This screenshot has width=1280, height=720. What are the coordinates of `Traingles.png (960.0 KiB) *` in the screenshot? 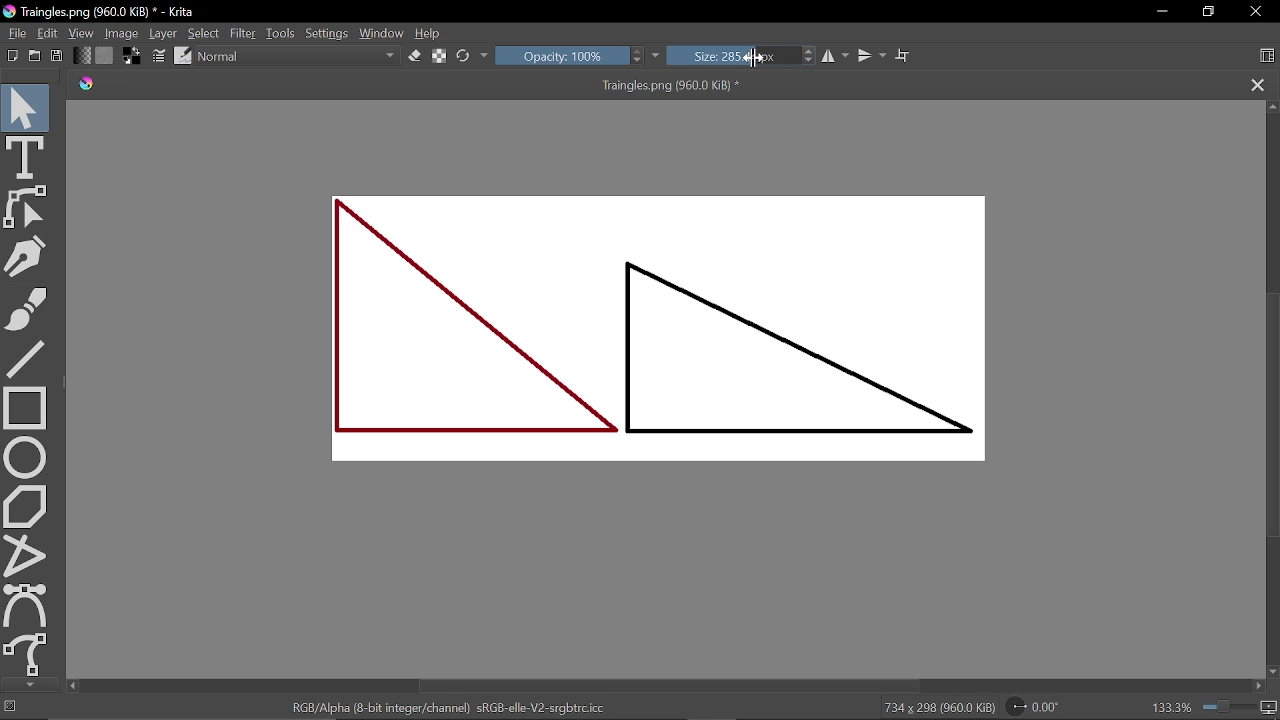 It's located at (414, 86).